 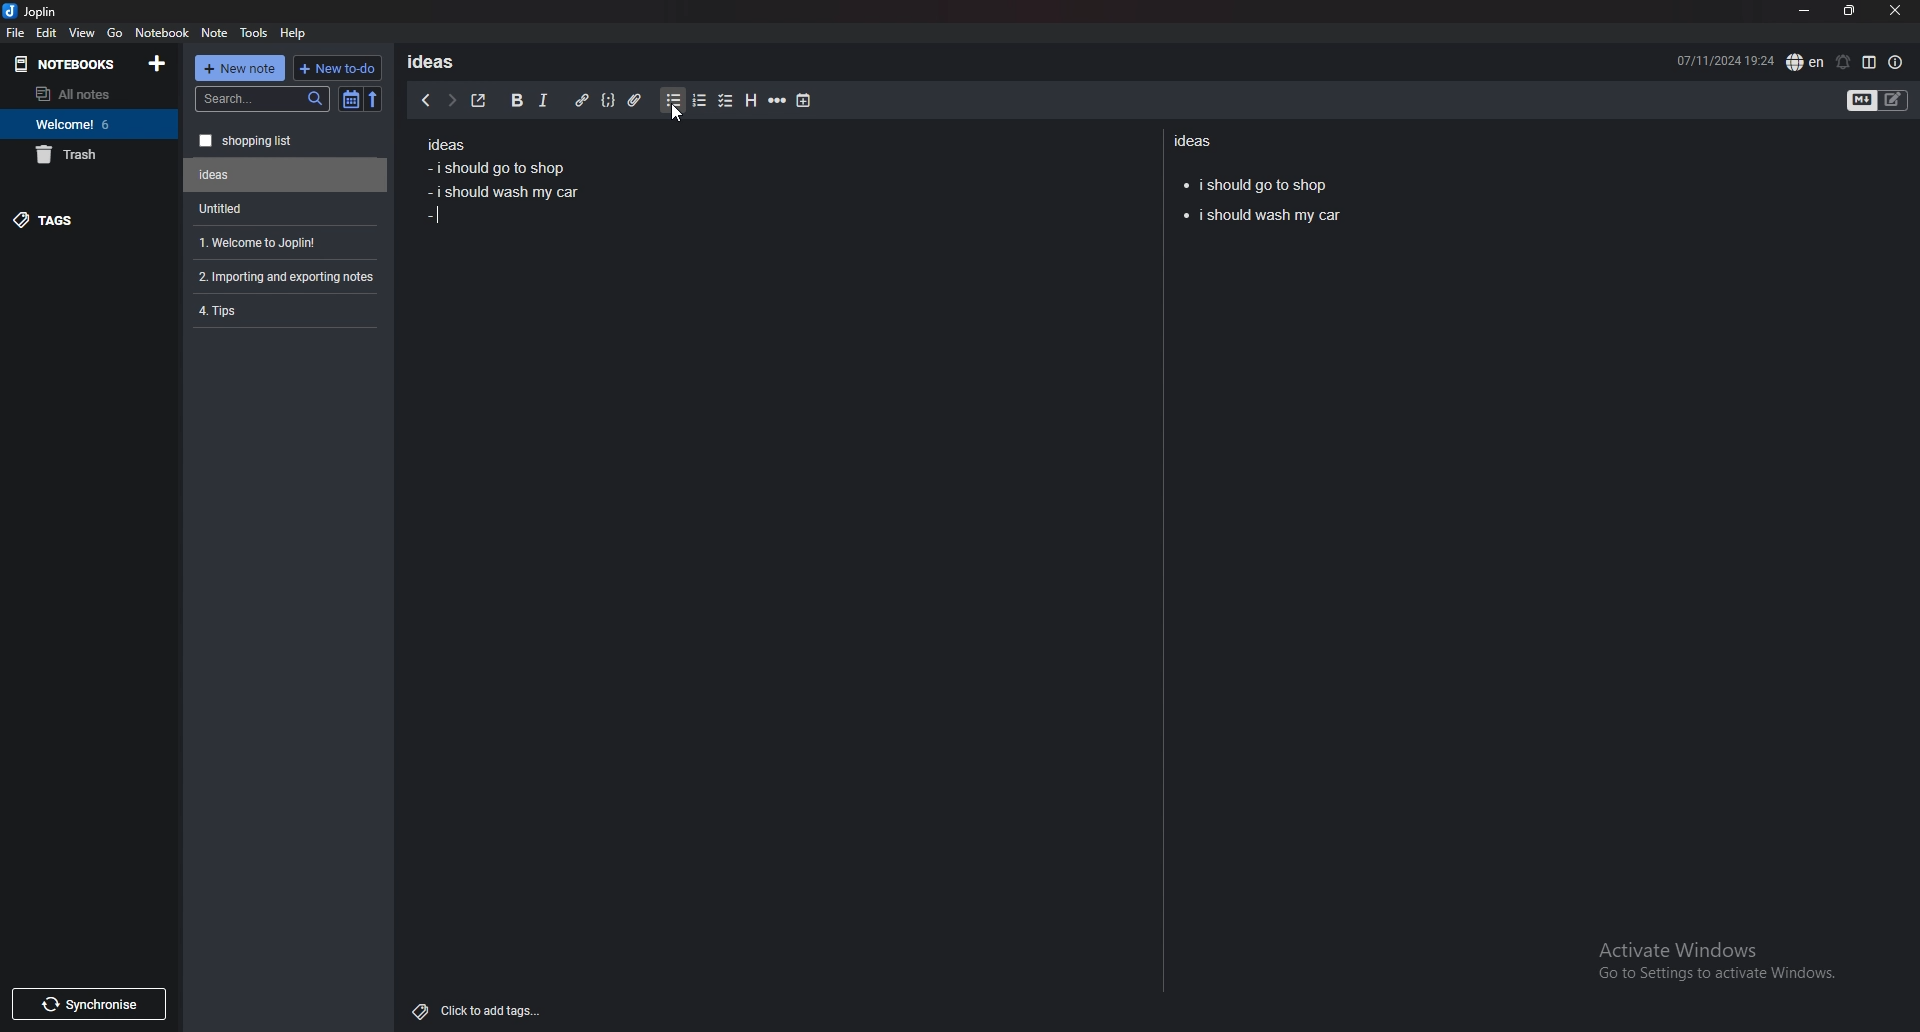 What do you see at coordinates (286, 175) in the screenshot?
I see `Untitled` at bounding box center [286, 175].